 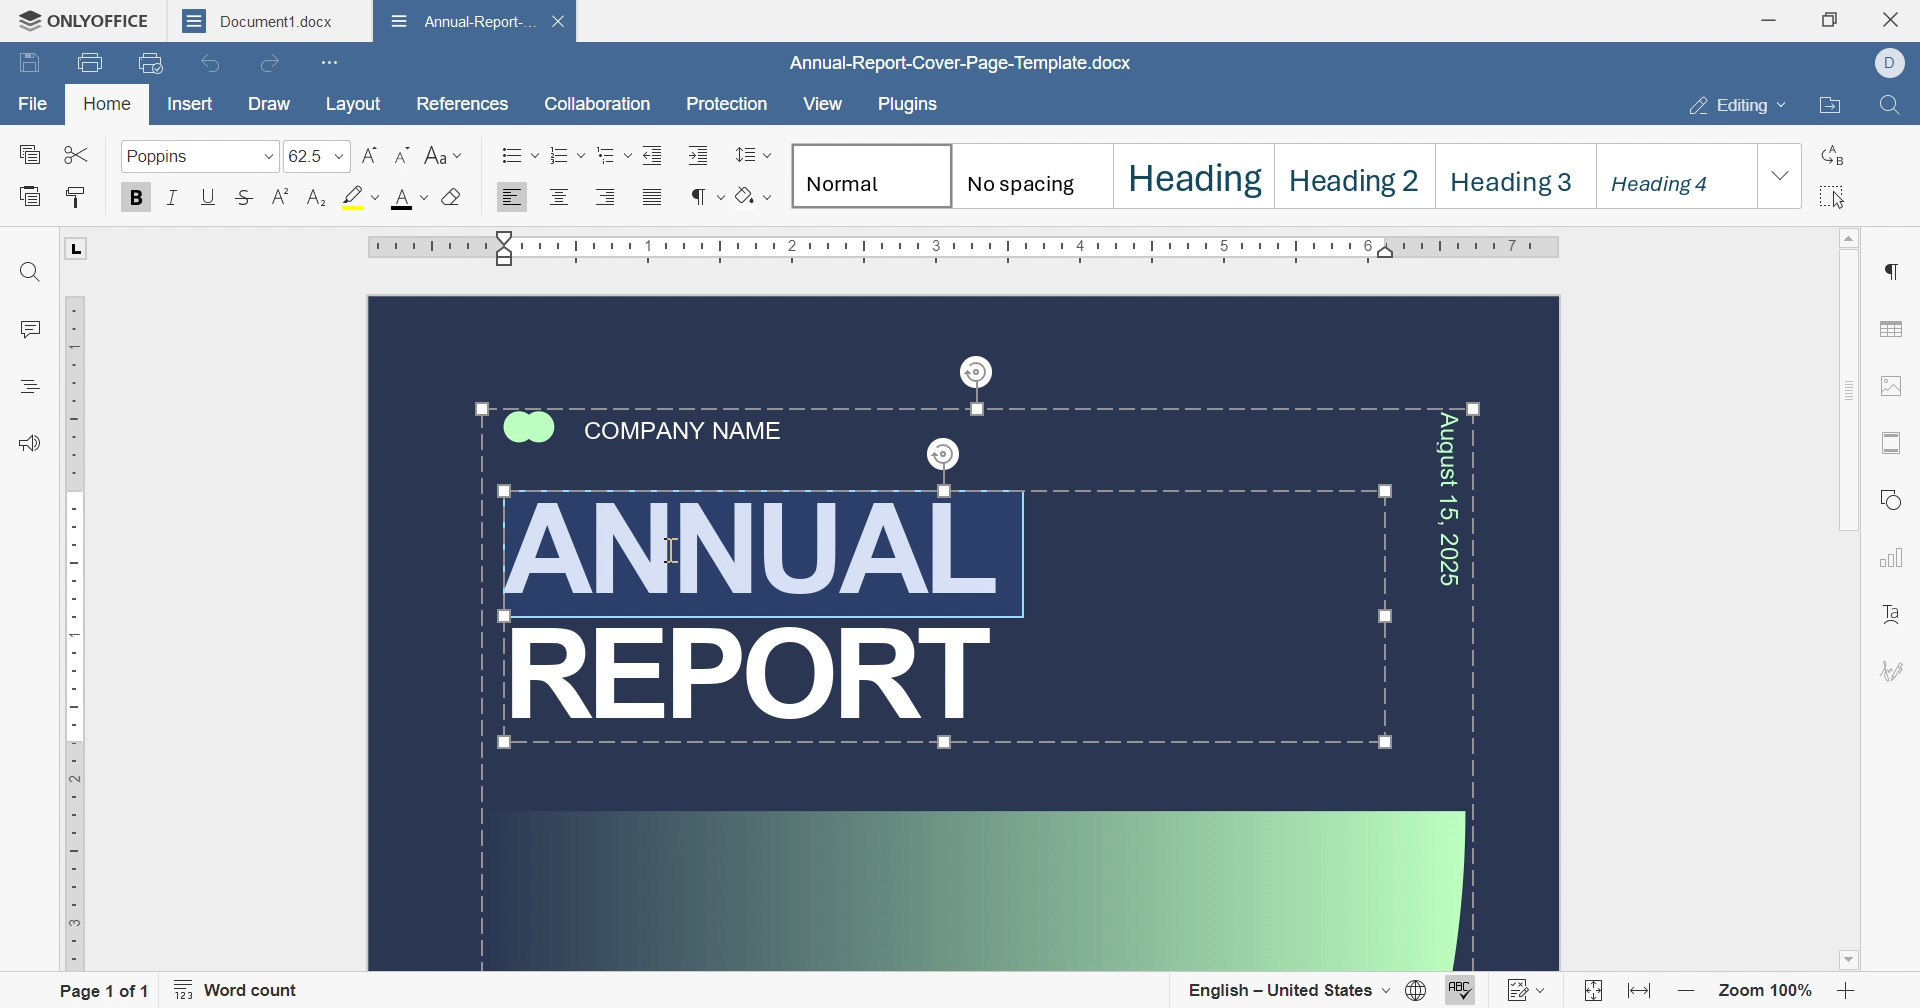 What do you see at coordinates (1895, 333) in the screenshot?
I see `table settings` at bounding box center [1895, 333].